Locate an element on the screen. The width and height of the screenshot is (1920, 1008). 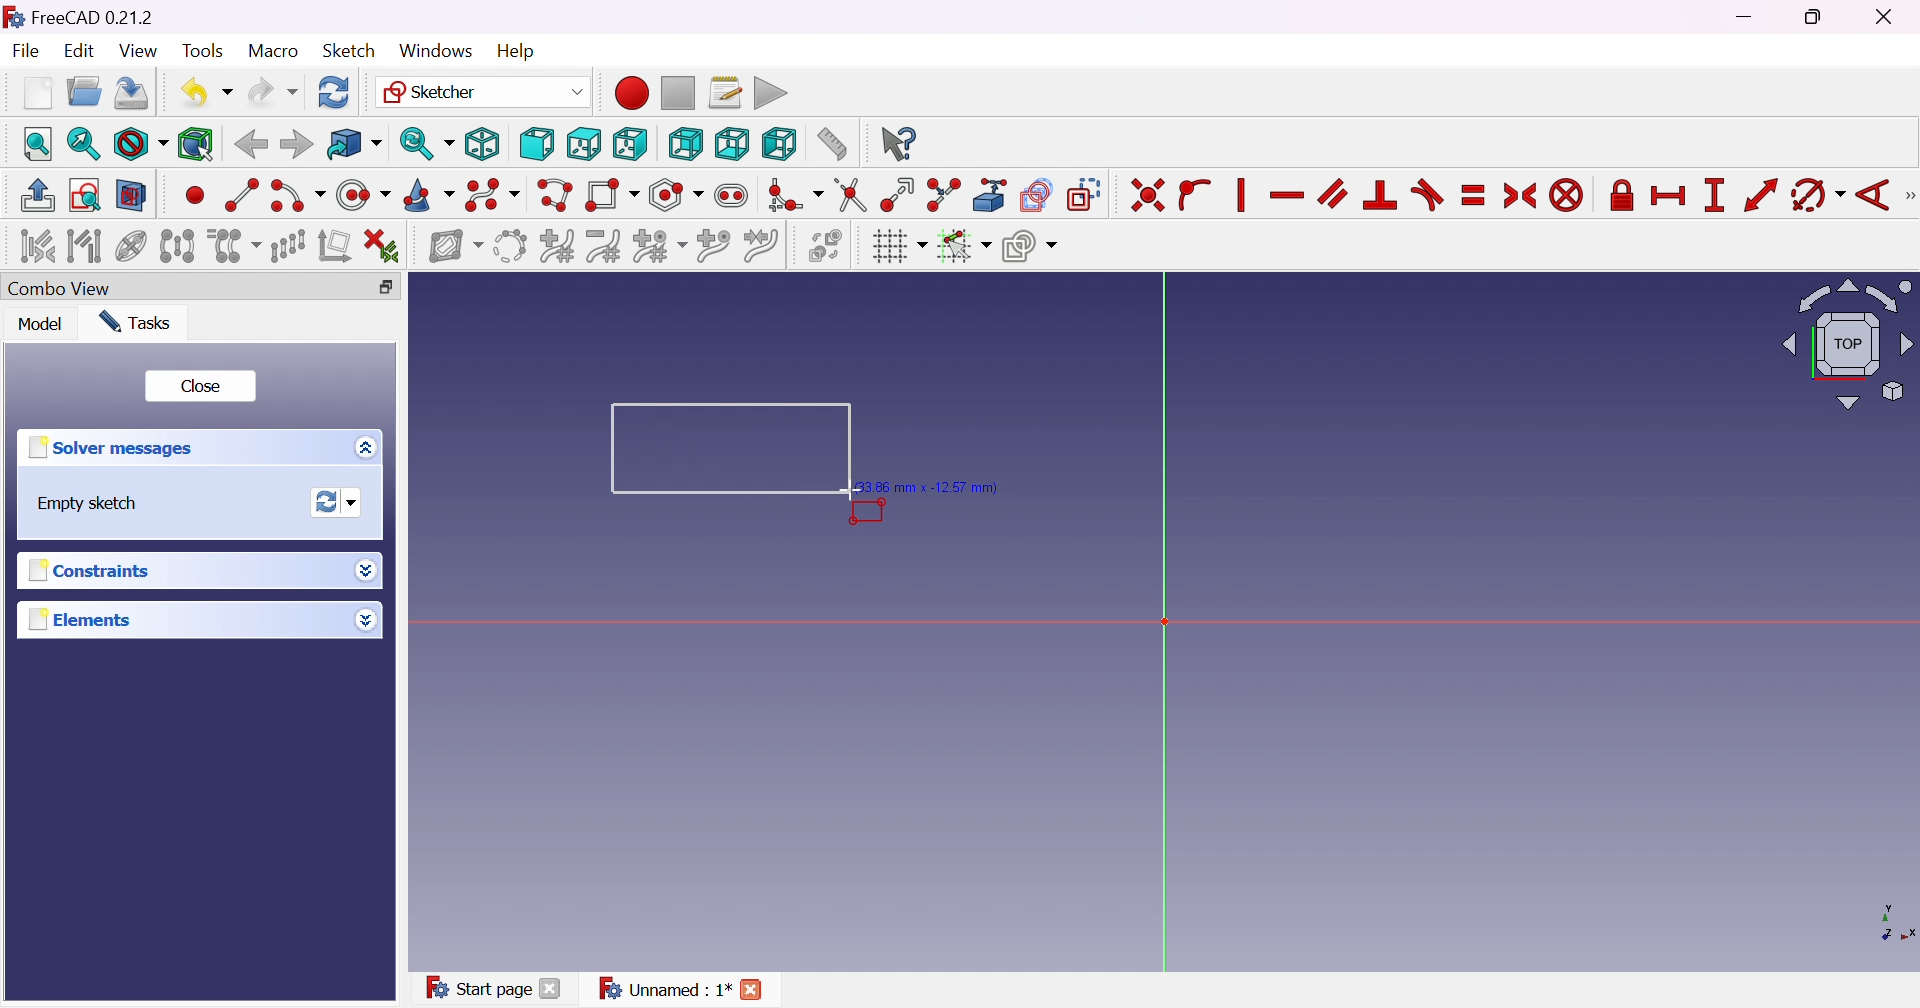
Constrain block is located at coordinates (1567, 197).